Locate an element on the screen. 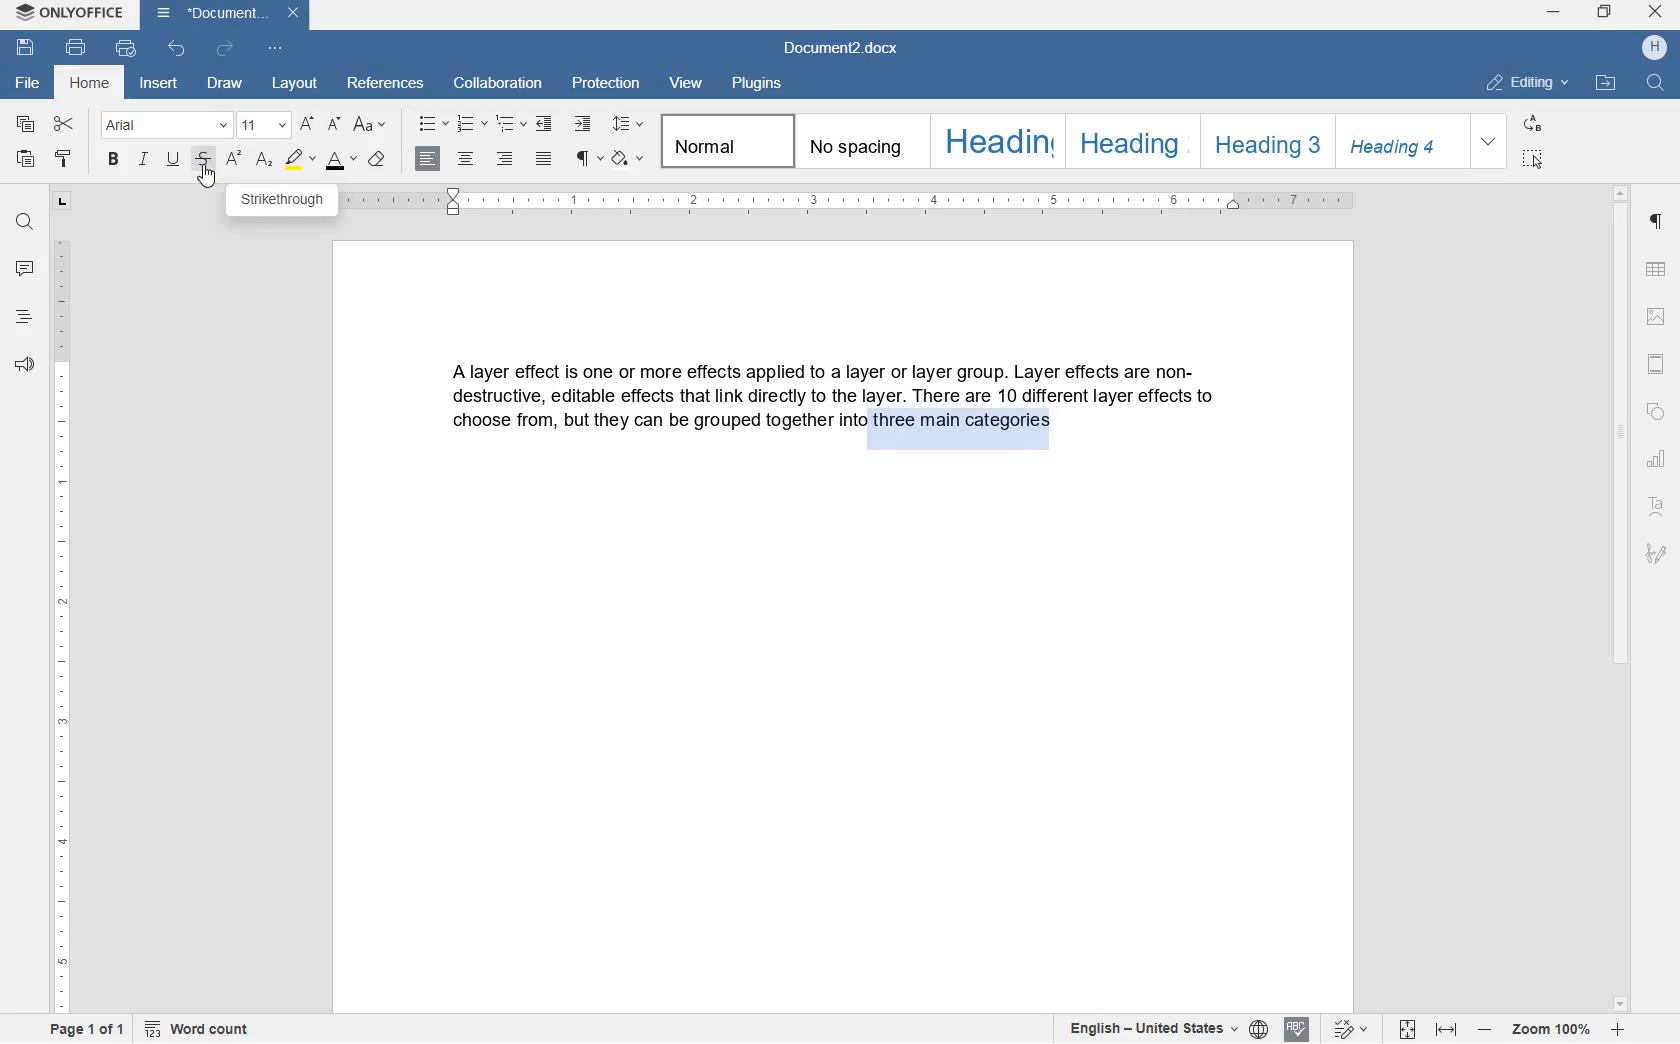 The height and width of the screenshot is (1044, 1680). protection is located at coordinates (608, 85).